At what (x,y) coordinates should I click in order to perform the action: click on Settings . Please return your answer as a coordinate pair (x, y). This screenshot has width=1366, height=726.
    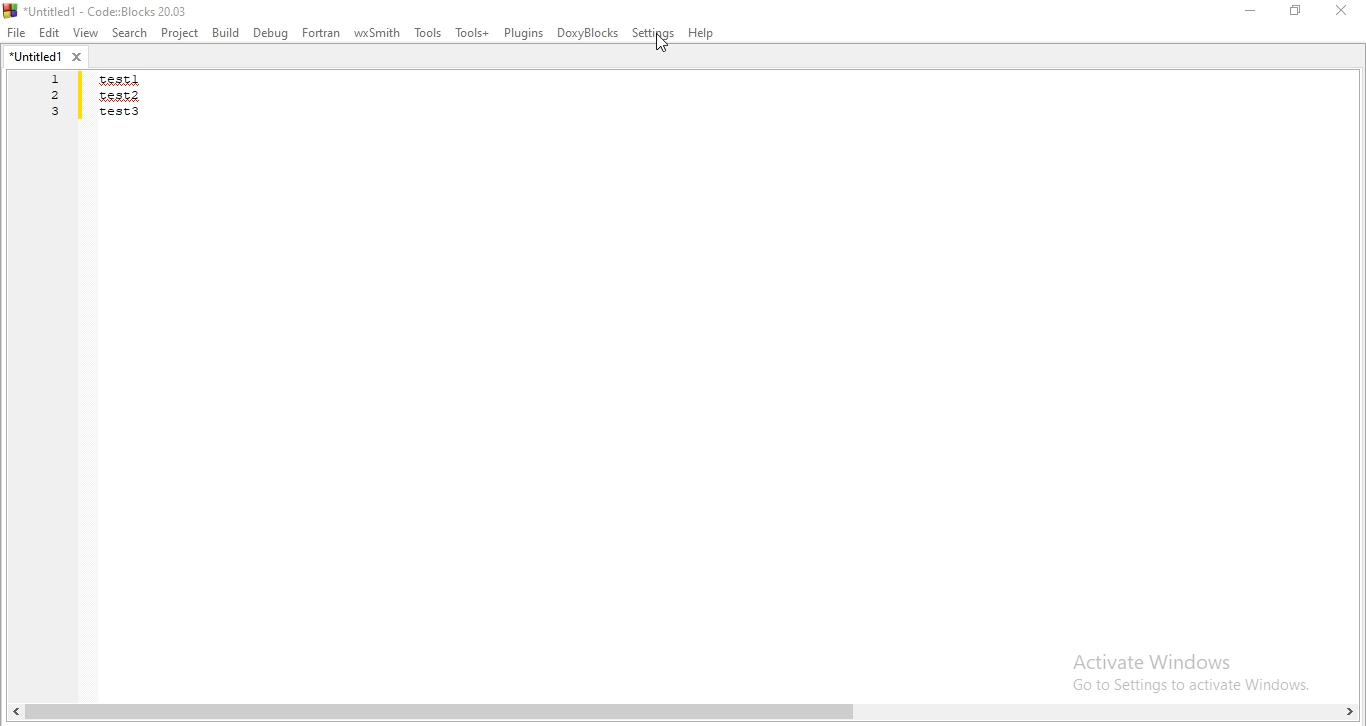
    Looking at the image, I should click on (653, 35).